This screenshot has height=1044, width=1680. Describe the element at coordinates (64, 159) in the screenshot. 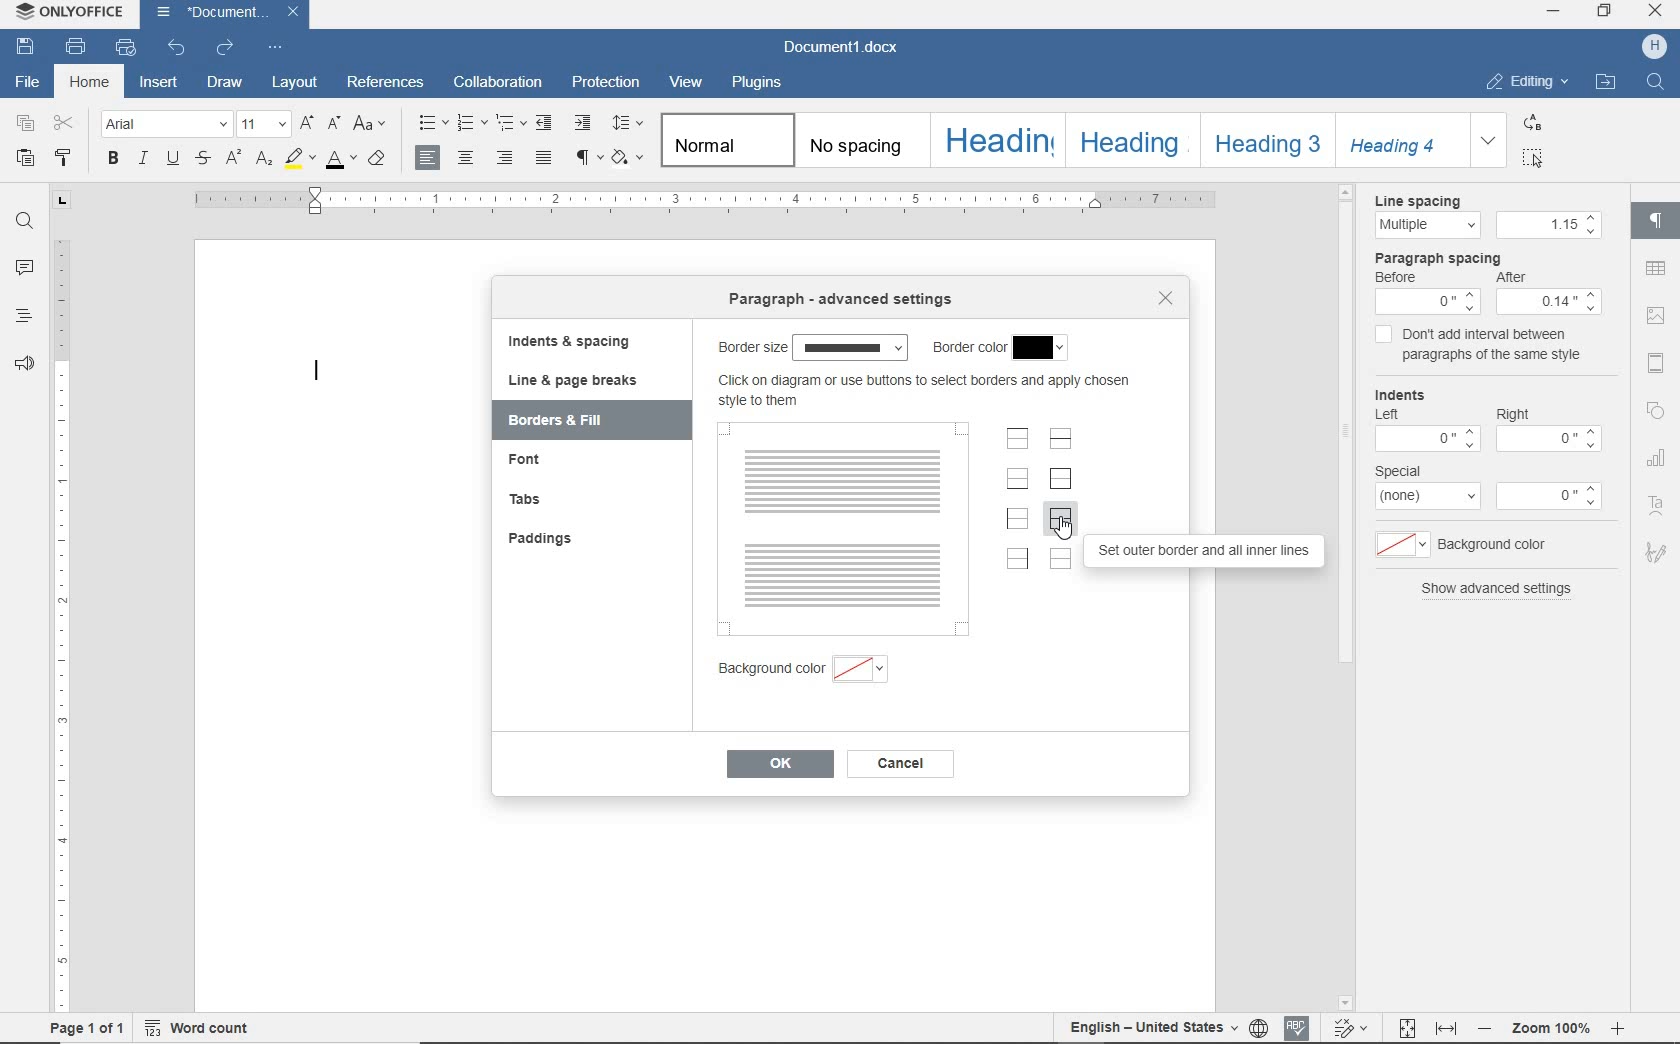

I see `copy style` at that location.